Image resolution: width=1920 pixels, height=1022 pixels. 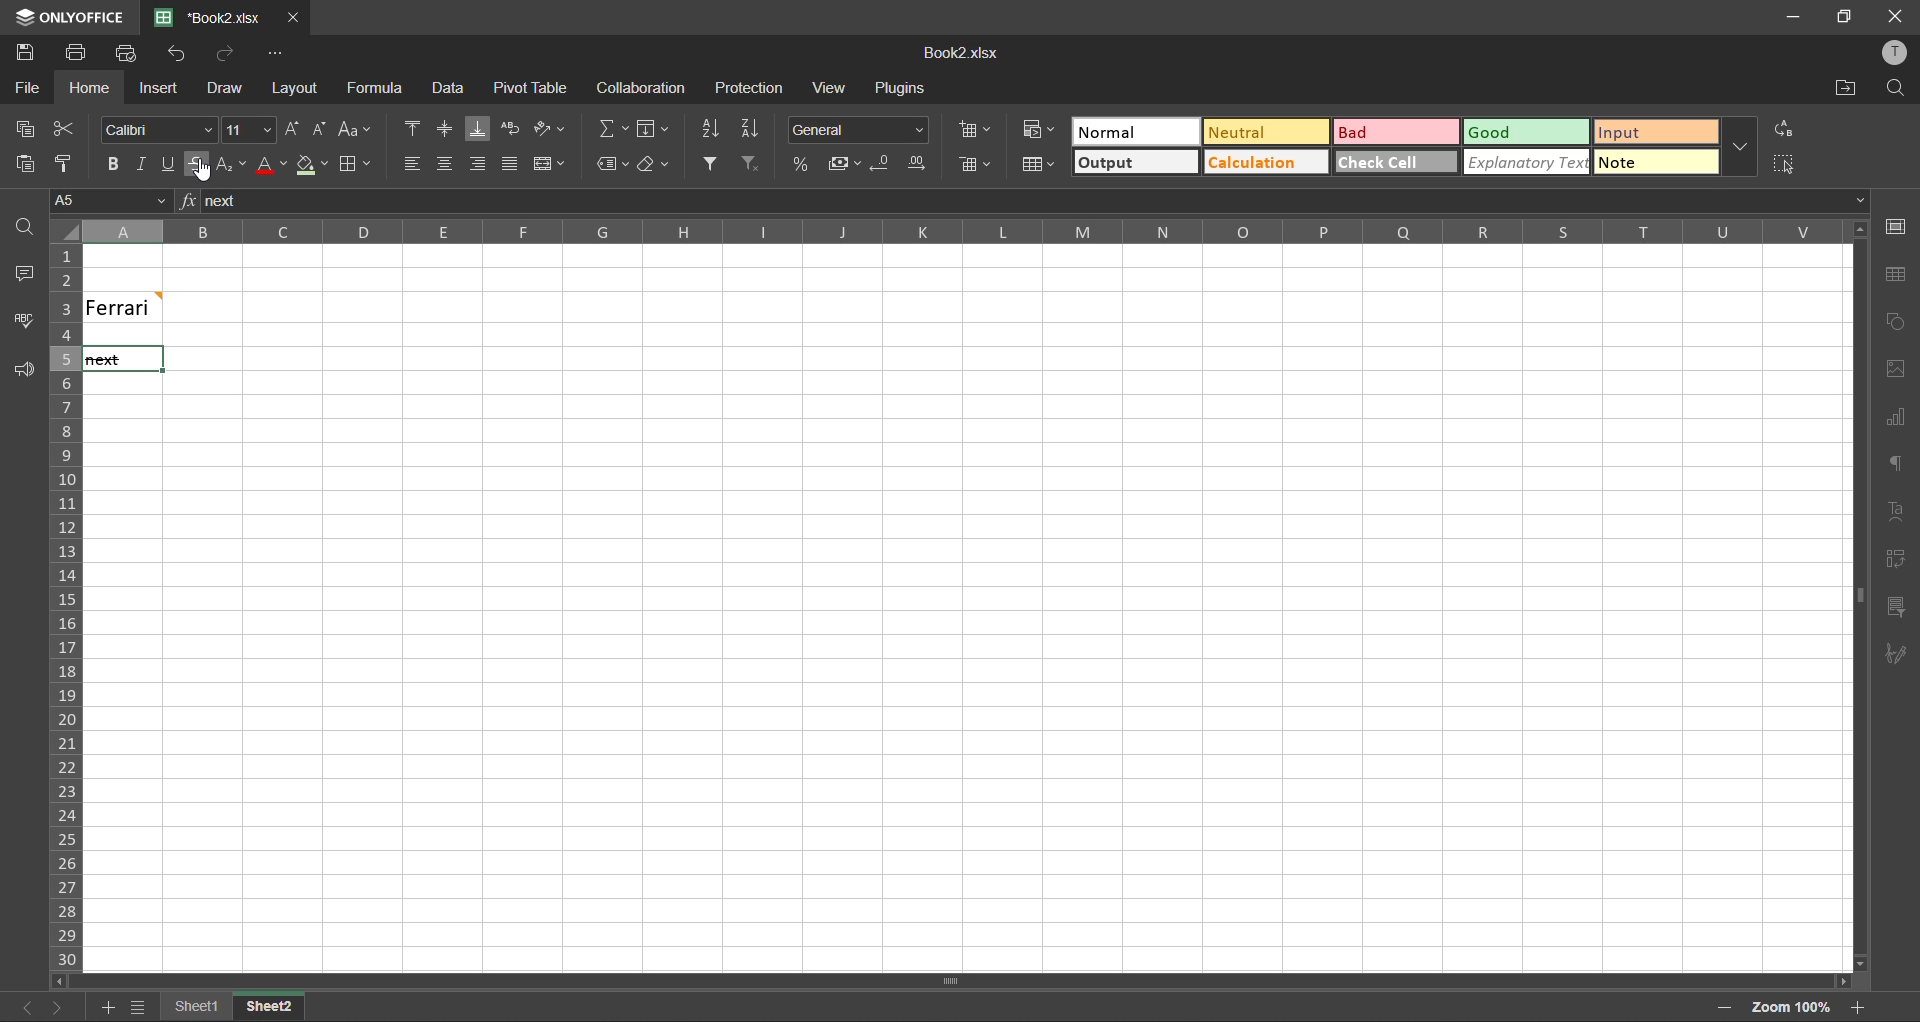 I want to click on Book2.xlsx, so click(x=212, y=17).